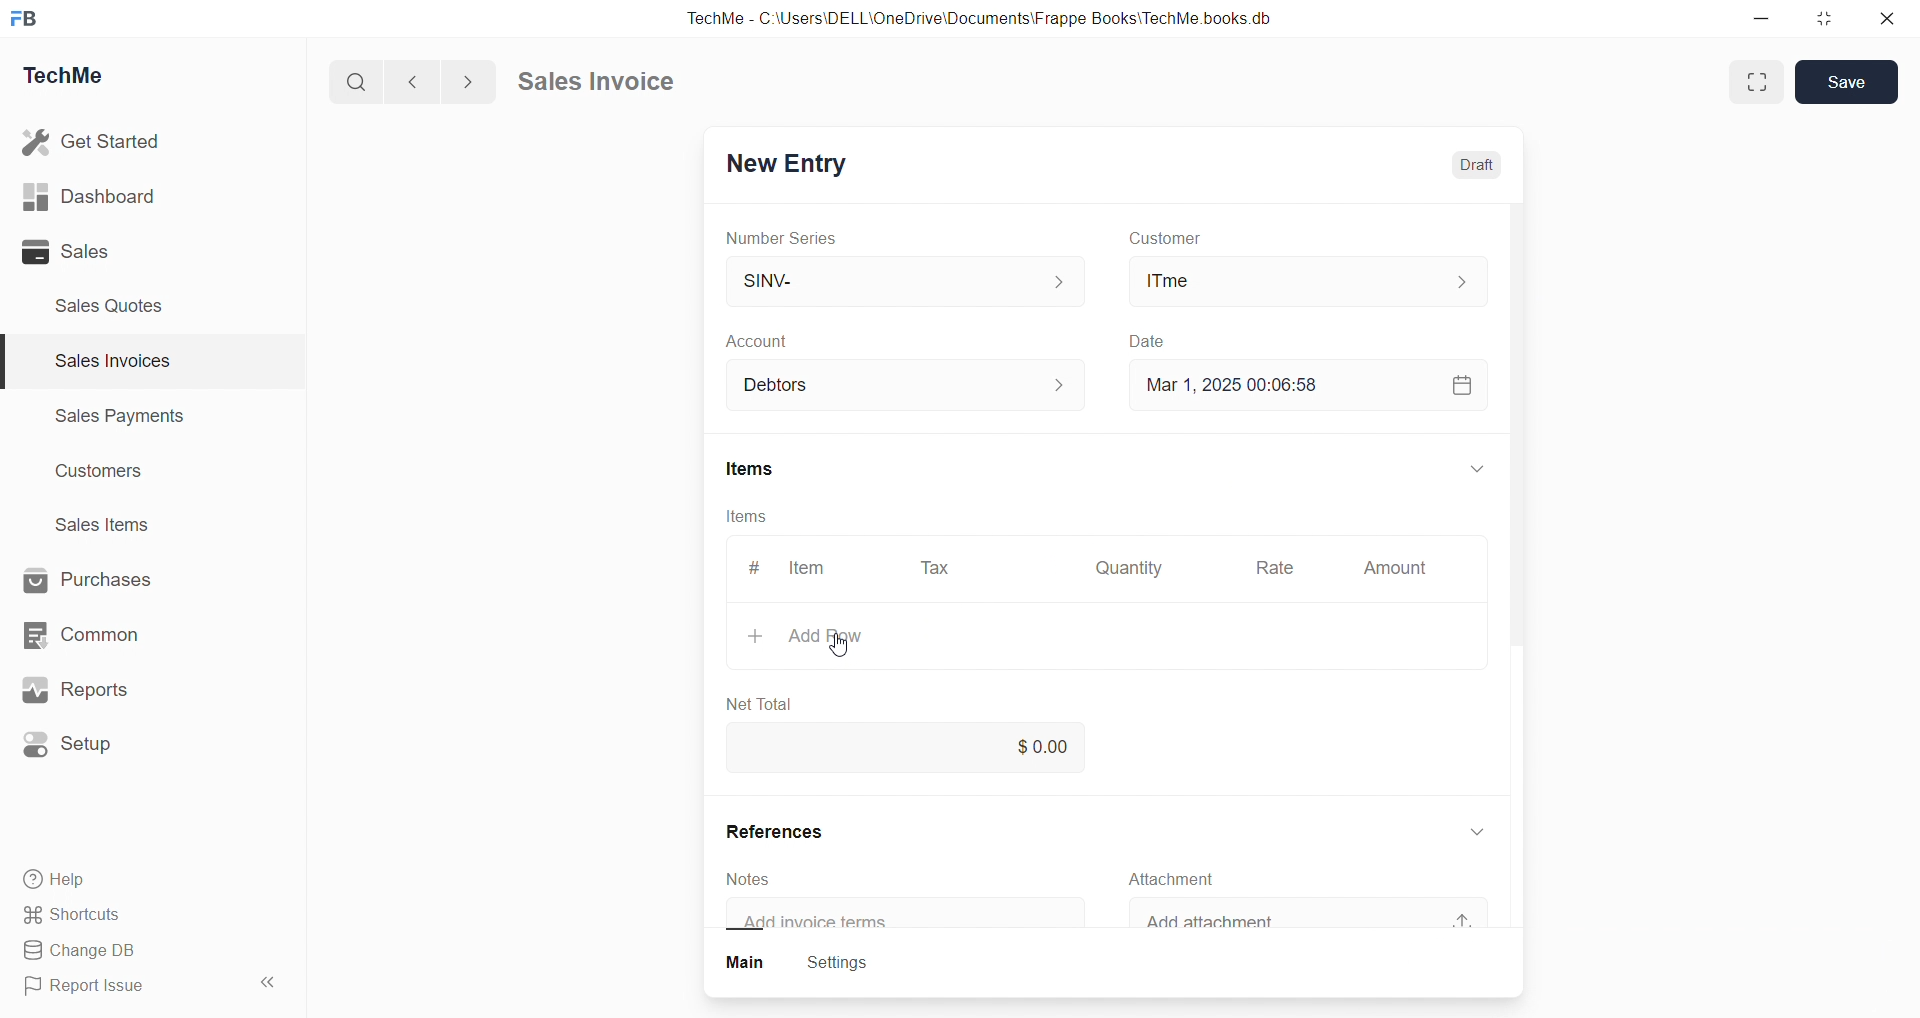 This screenshot has width=1920, height=1018. I want to click on Calendar, so click(1460, 383).